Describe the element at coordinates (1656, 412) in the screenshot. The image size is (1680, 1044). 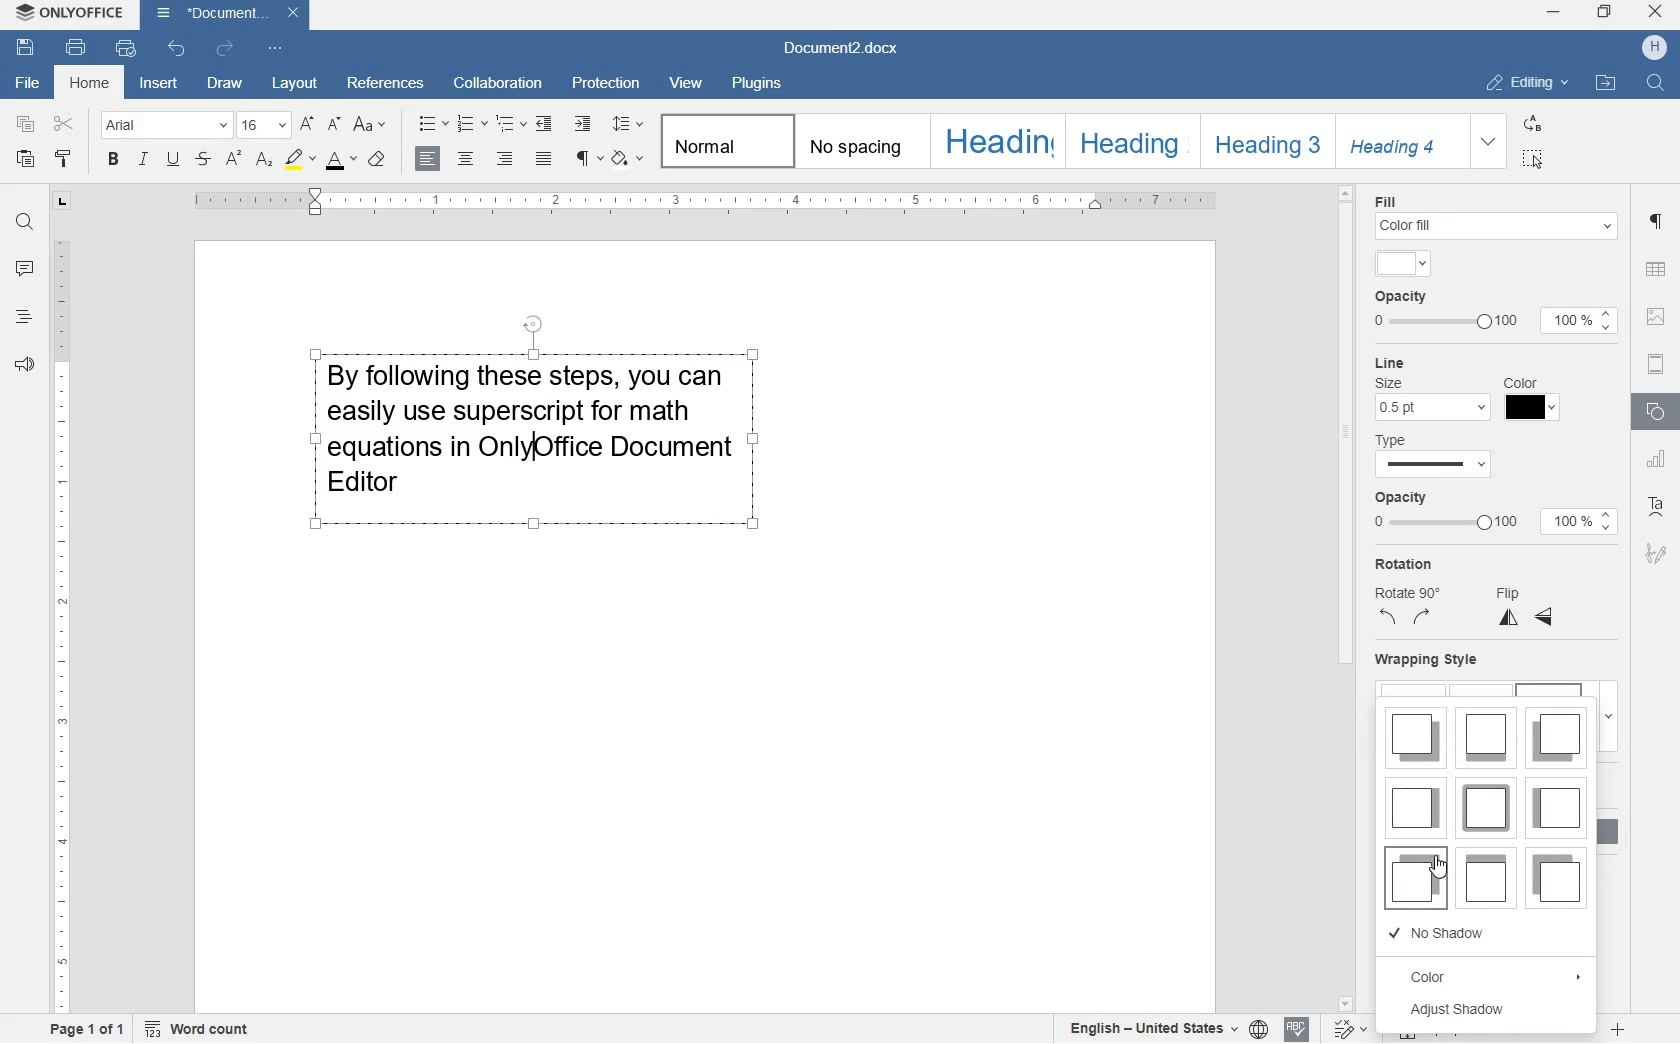
I see `shape settings` at that location.